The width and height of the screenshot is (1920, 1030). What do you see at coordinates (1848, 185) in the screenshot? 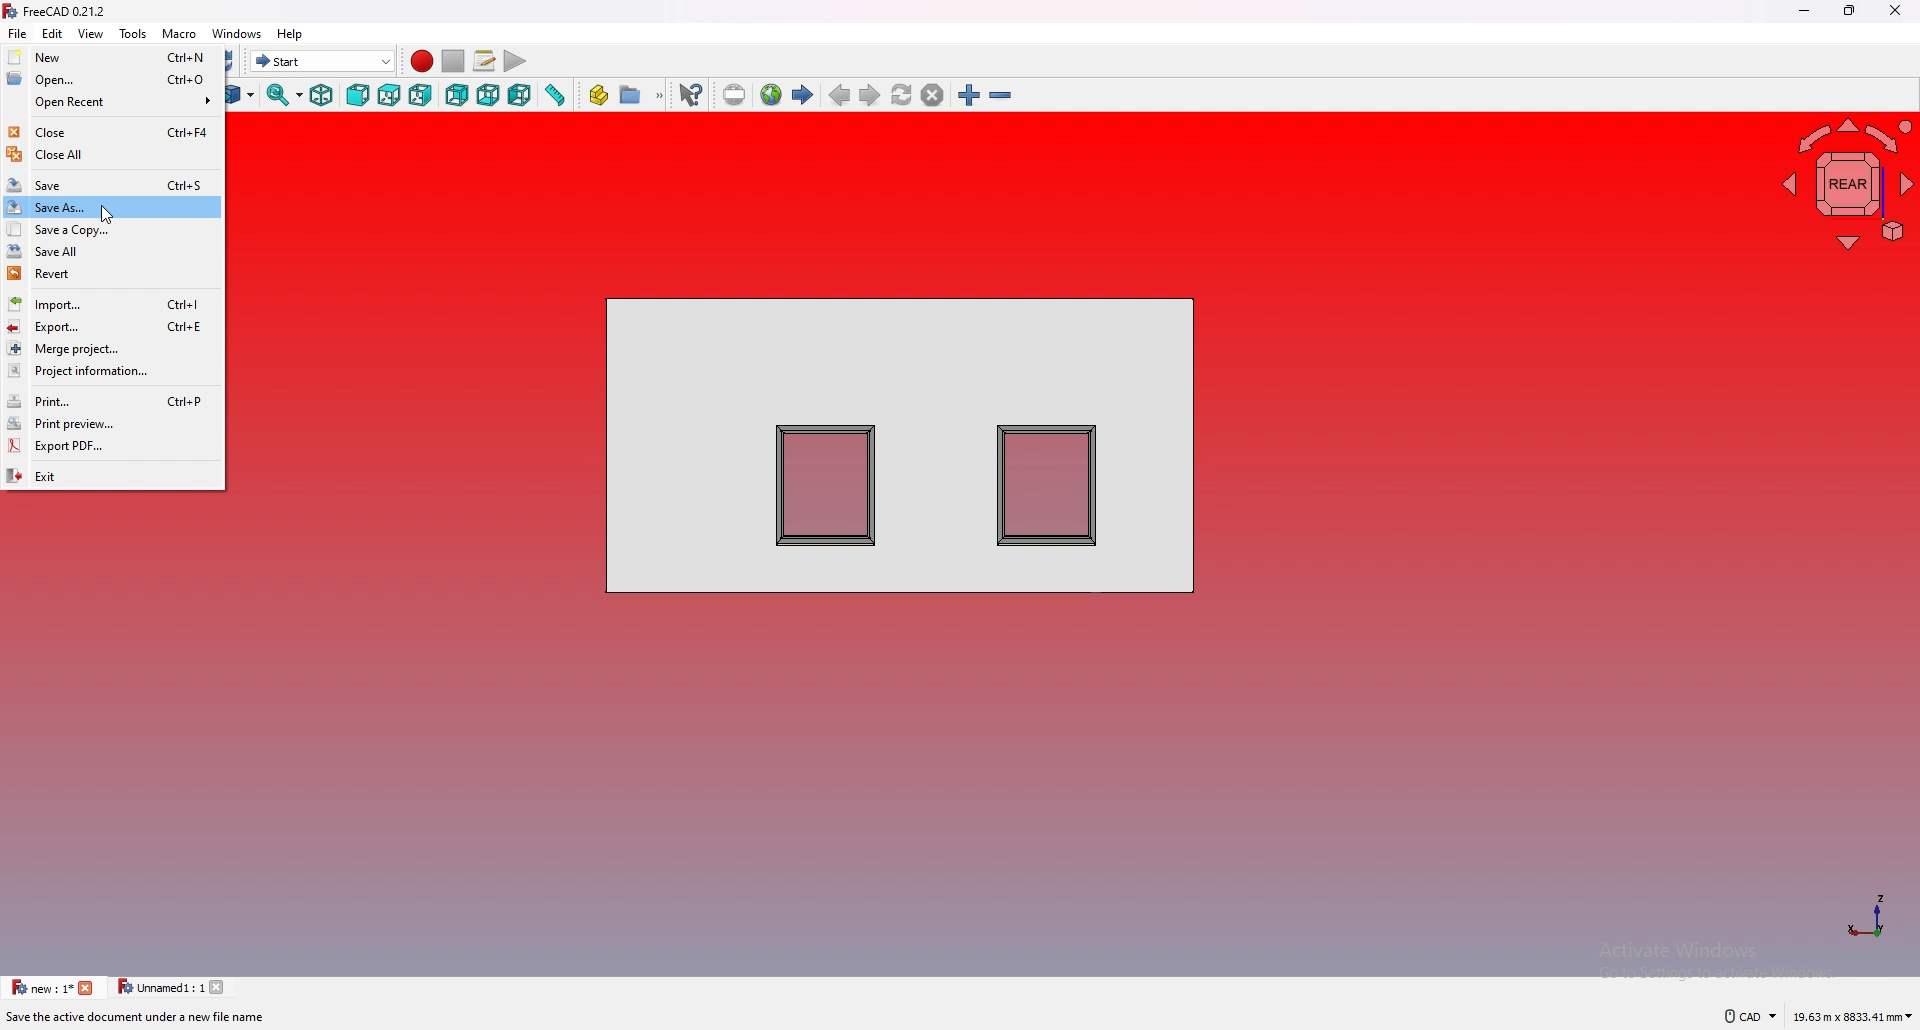
I see `navigating cube` at bounding box center [1848, 185].